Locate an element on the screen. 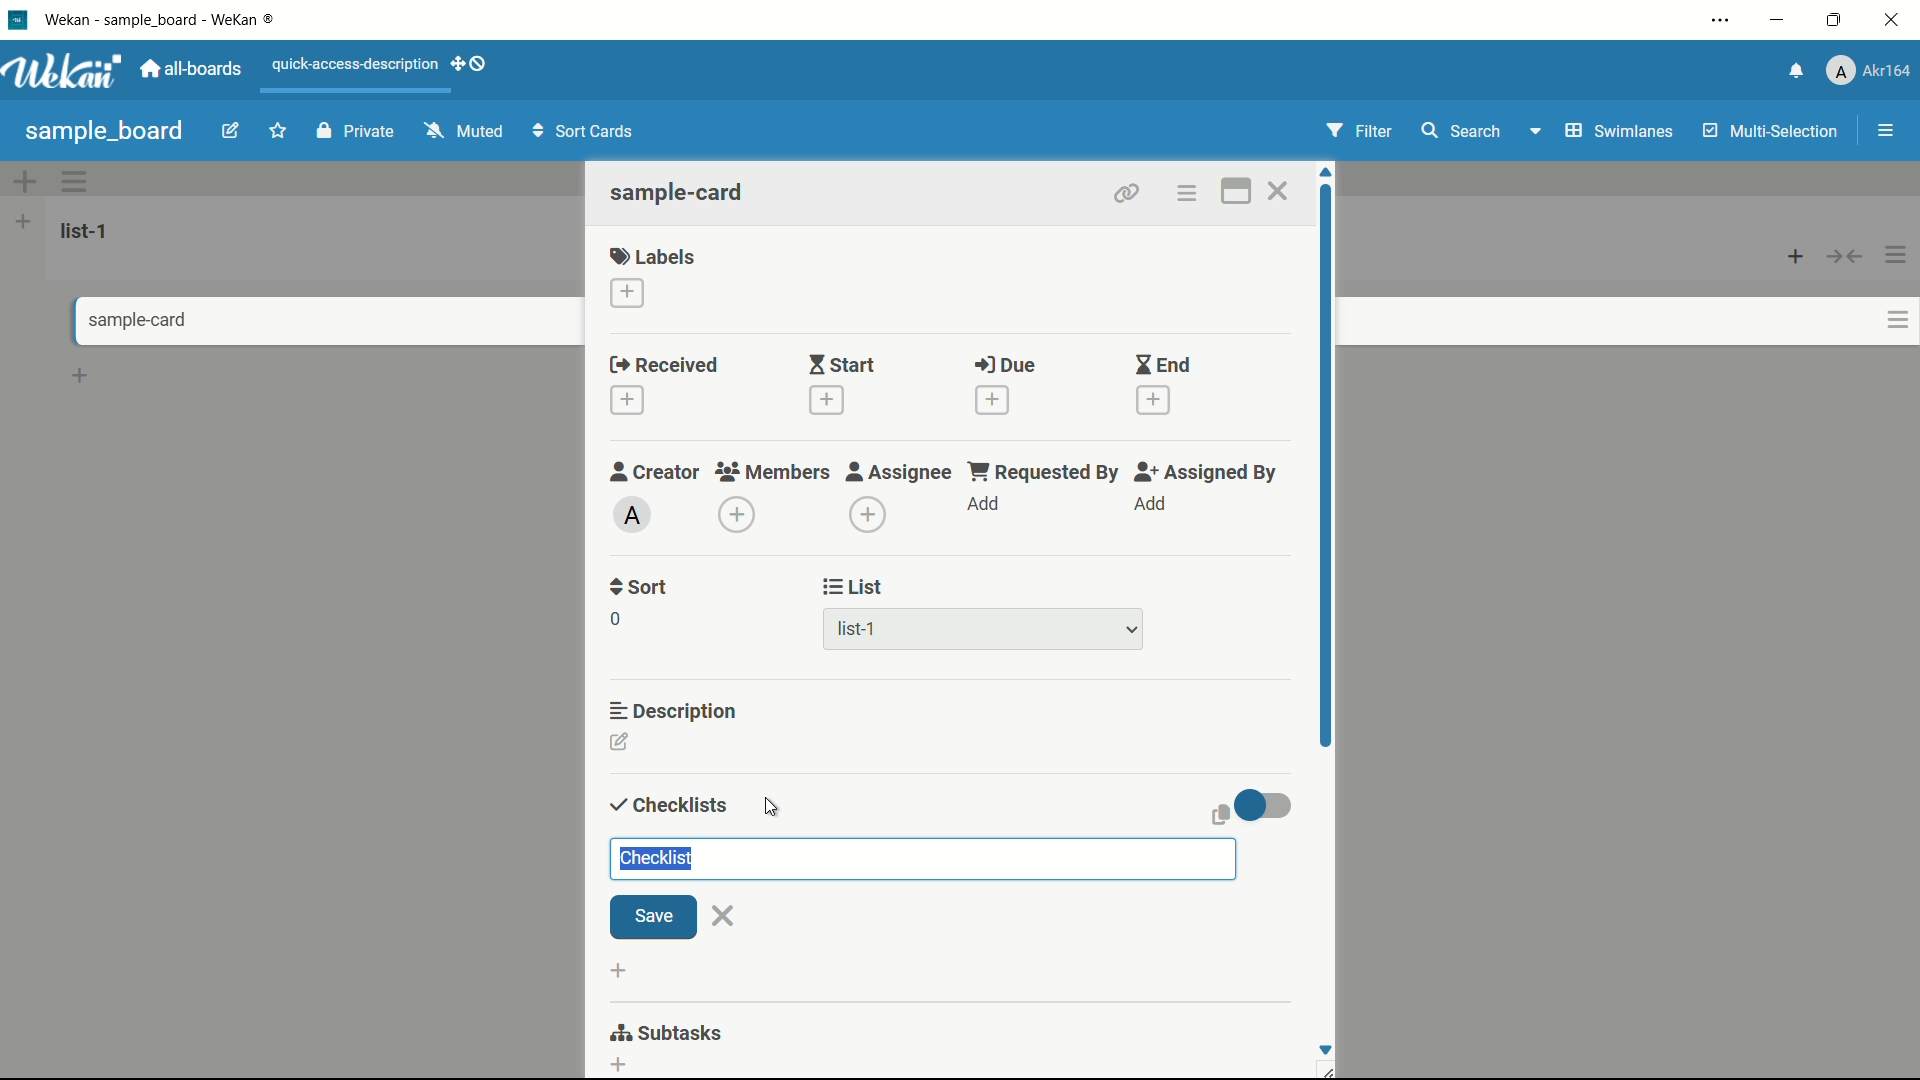 Image resolution: width=1920 pixels, height=1080 pixels. add is located at coordinates (1149, 504).